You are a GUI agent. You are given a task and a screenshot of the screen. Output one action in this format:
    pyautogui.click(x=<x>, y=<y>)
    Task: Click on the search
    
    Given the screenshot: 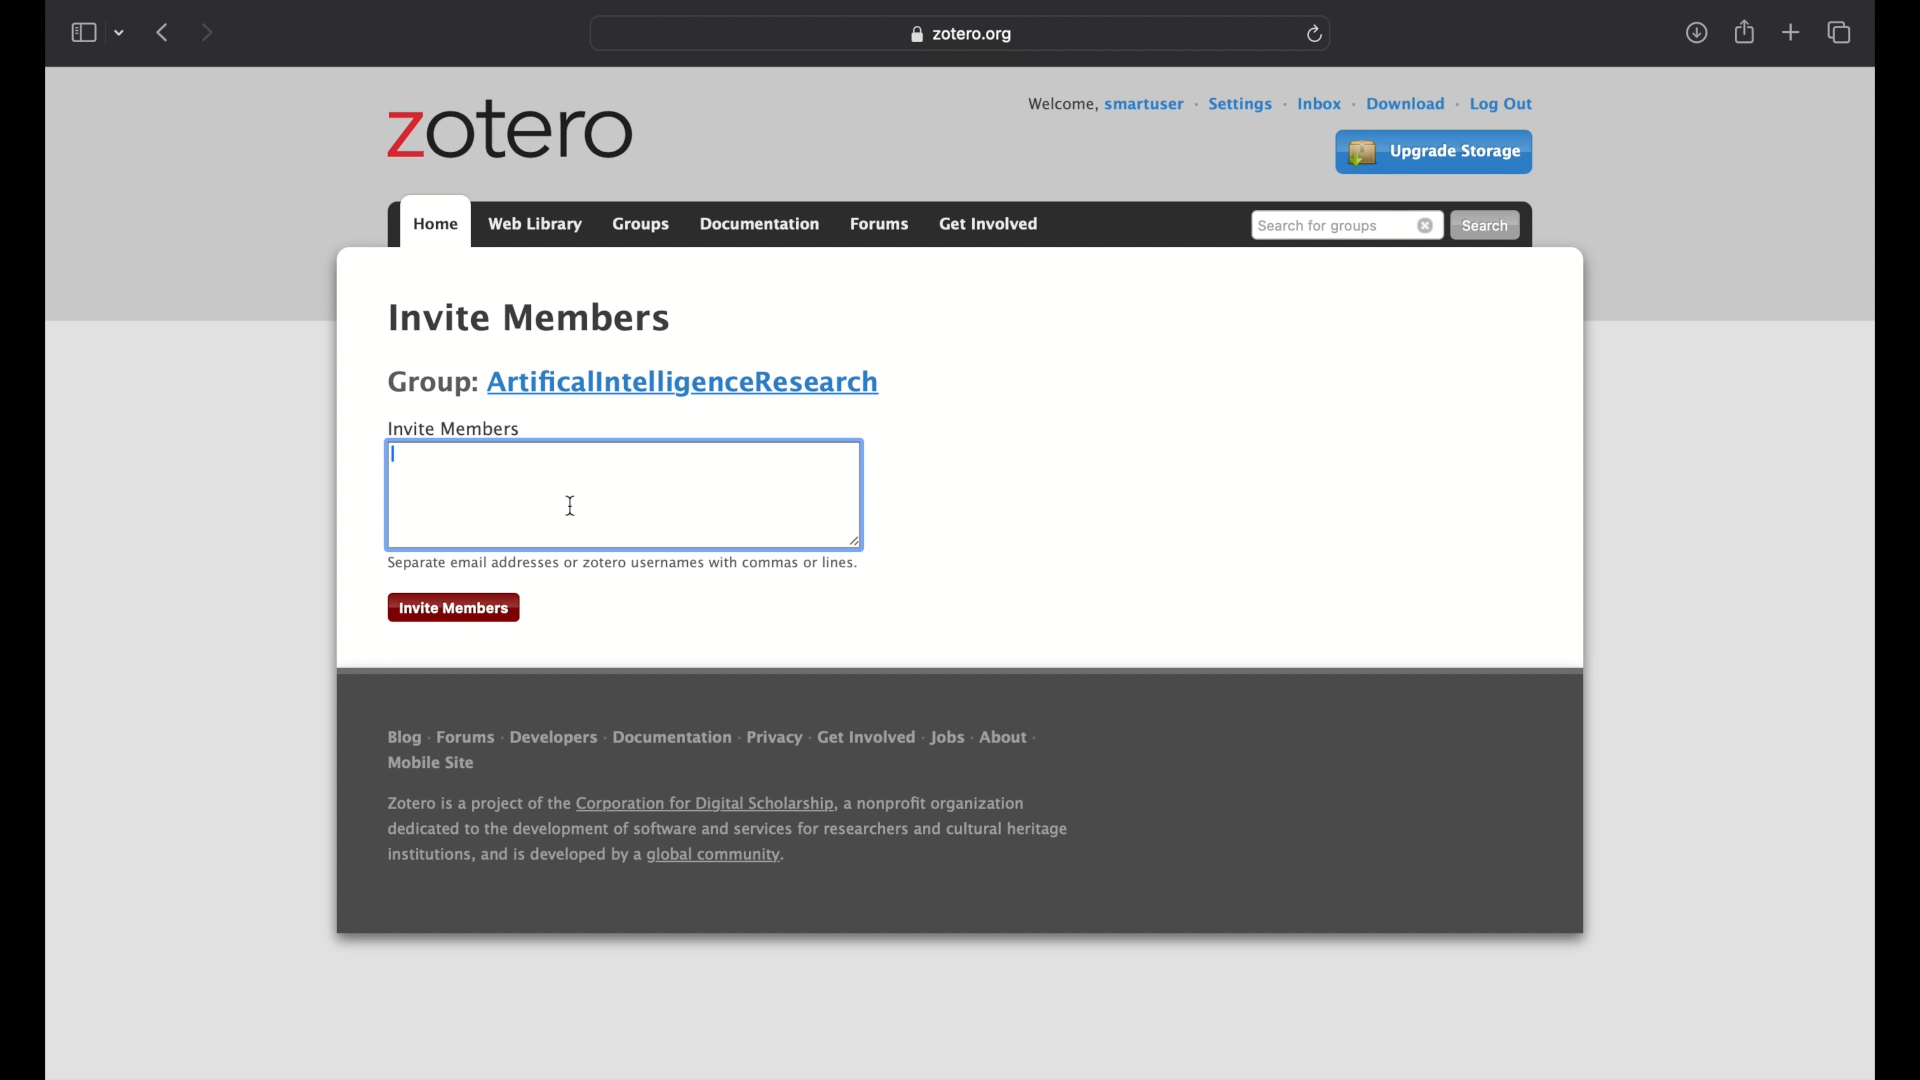 What is the action you would take?
    pyautogui.click(x=1488, y=225)
    